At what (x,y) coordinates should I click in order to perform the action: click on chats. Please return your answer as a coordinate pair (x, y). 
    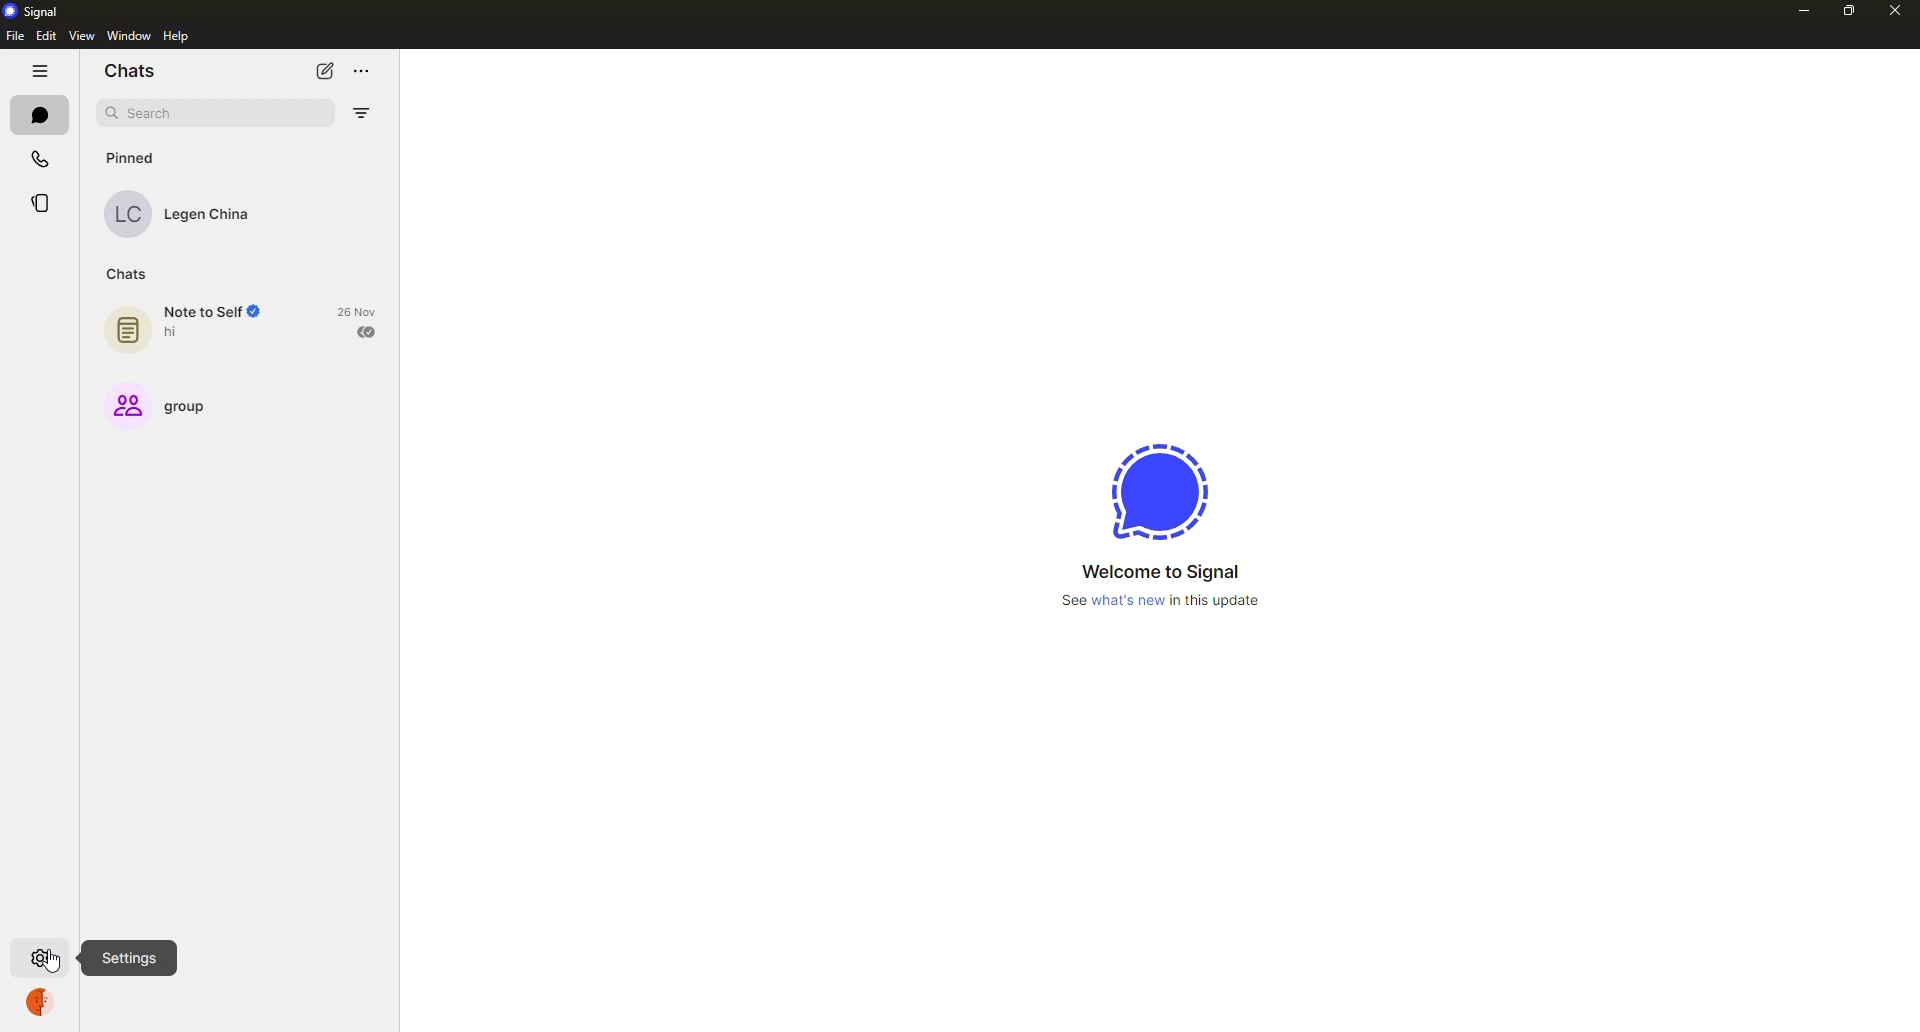
    Looking at the image, I should click on (39, 114).